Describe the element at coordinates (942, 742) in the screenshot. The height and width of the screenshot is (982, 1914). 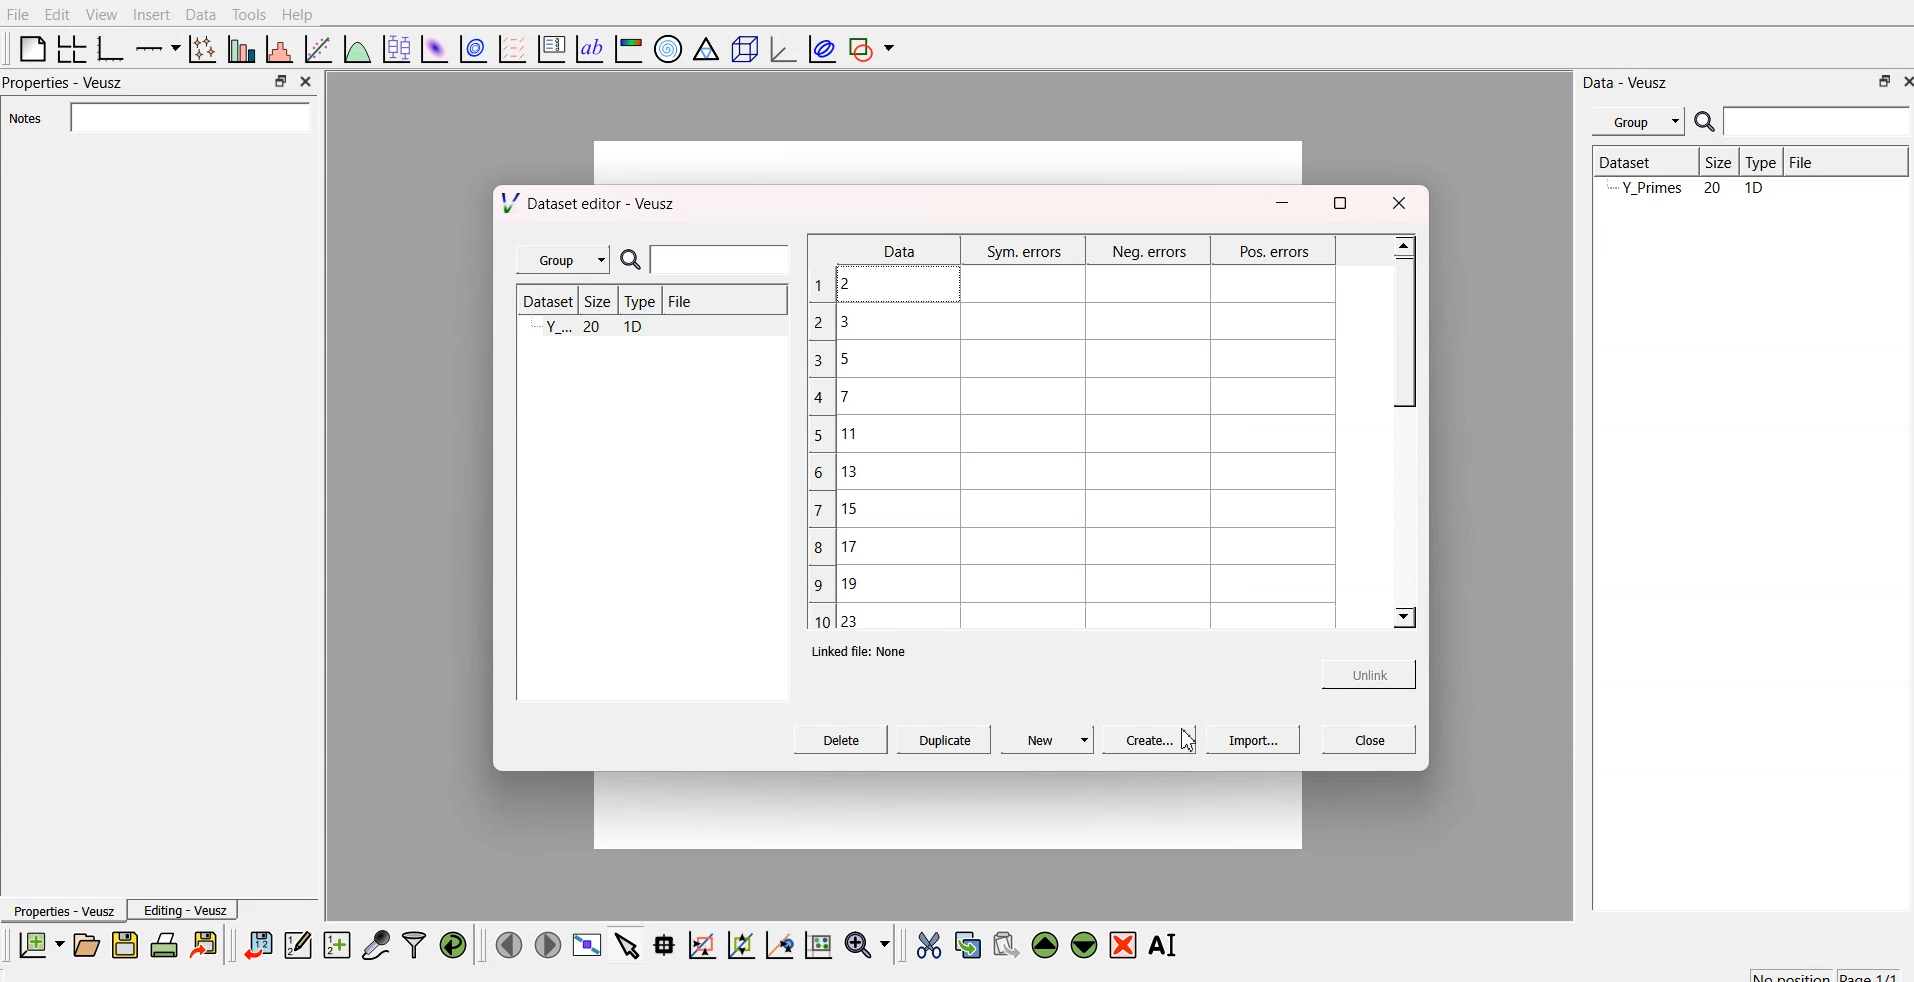
I see `Duplicate` at that location.